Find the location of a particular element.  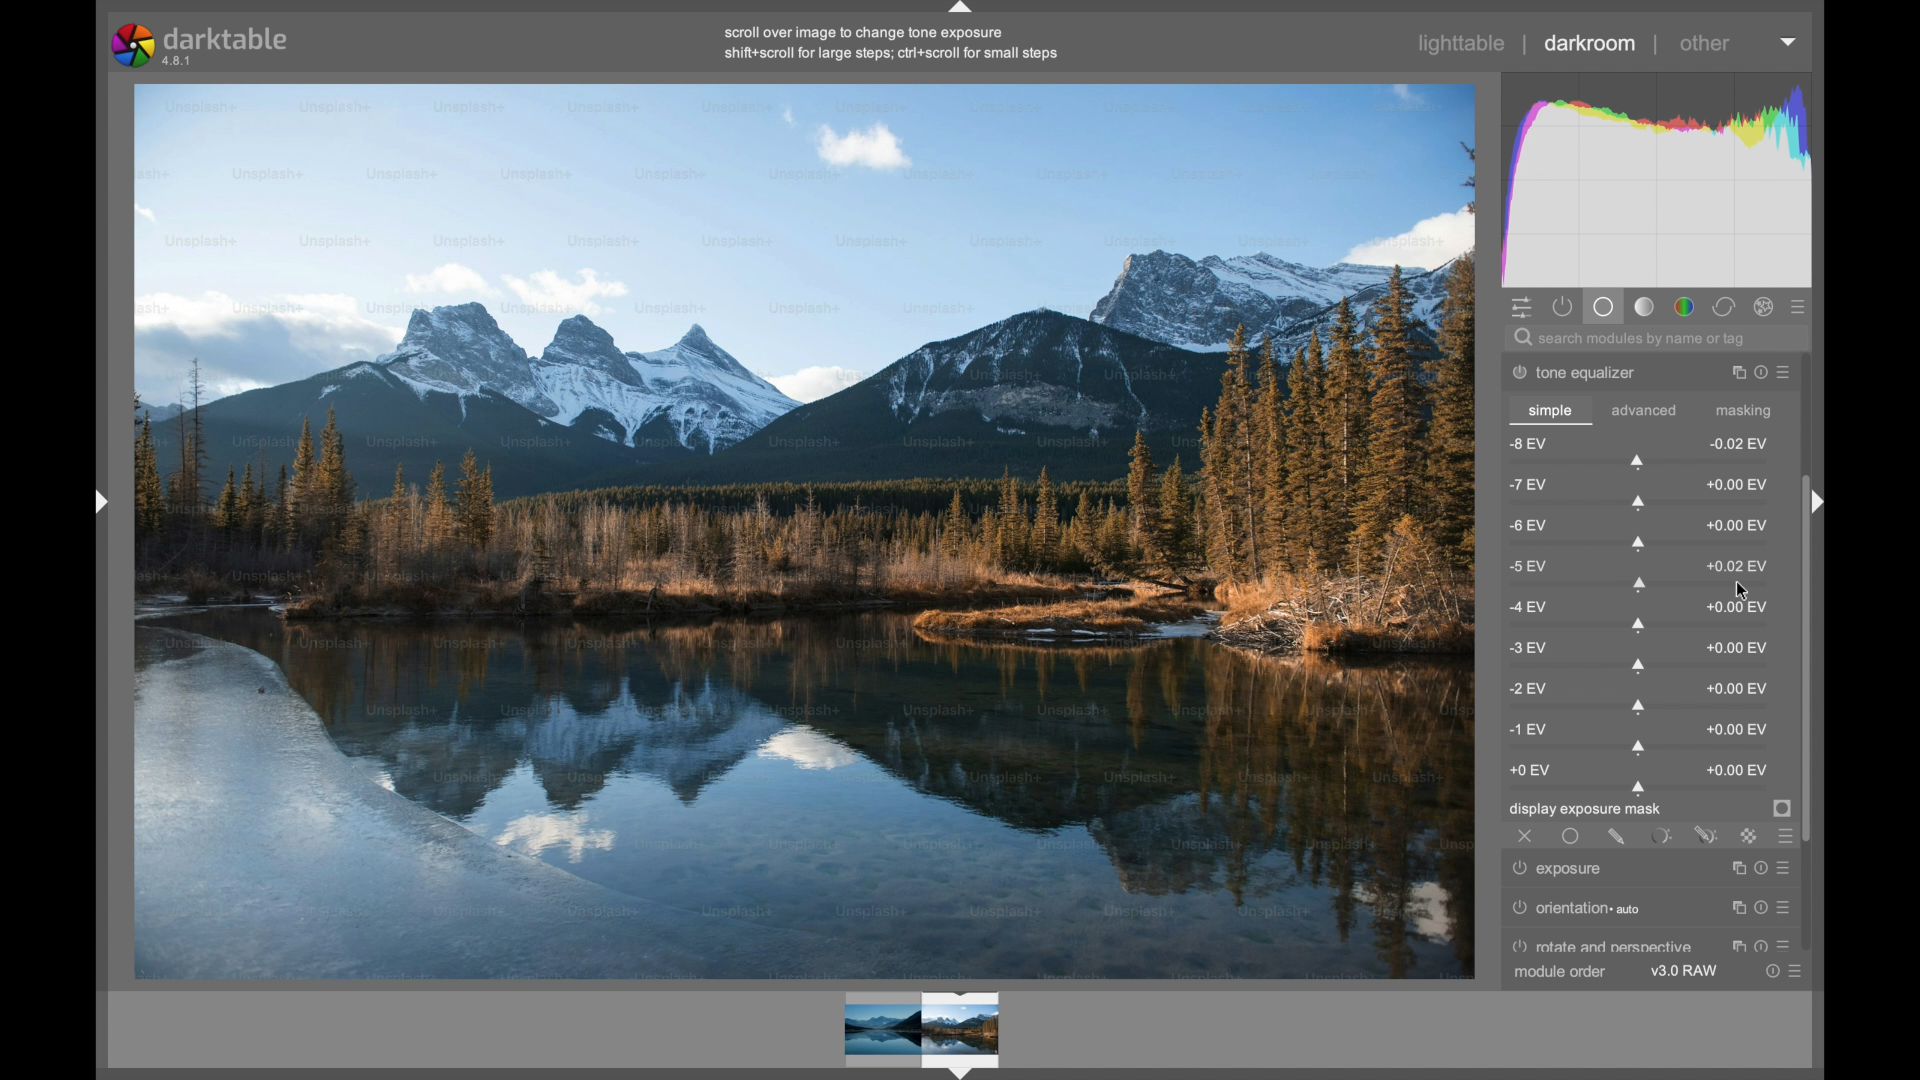

0 ev is located at coordinates (1533, 771).